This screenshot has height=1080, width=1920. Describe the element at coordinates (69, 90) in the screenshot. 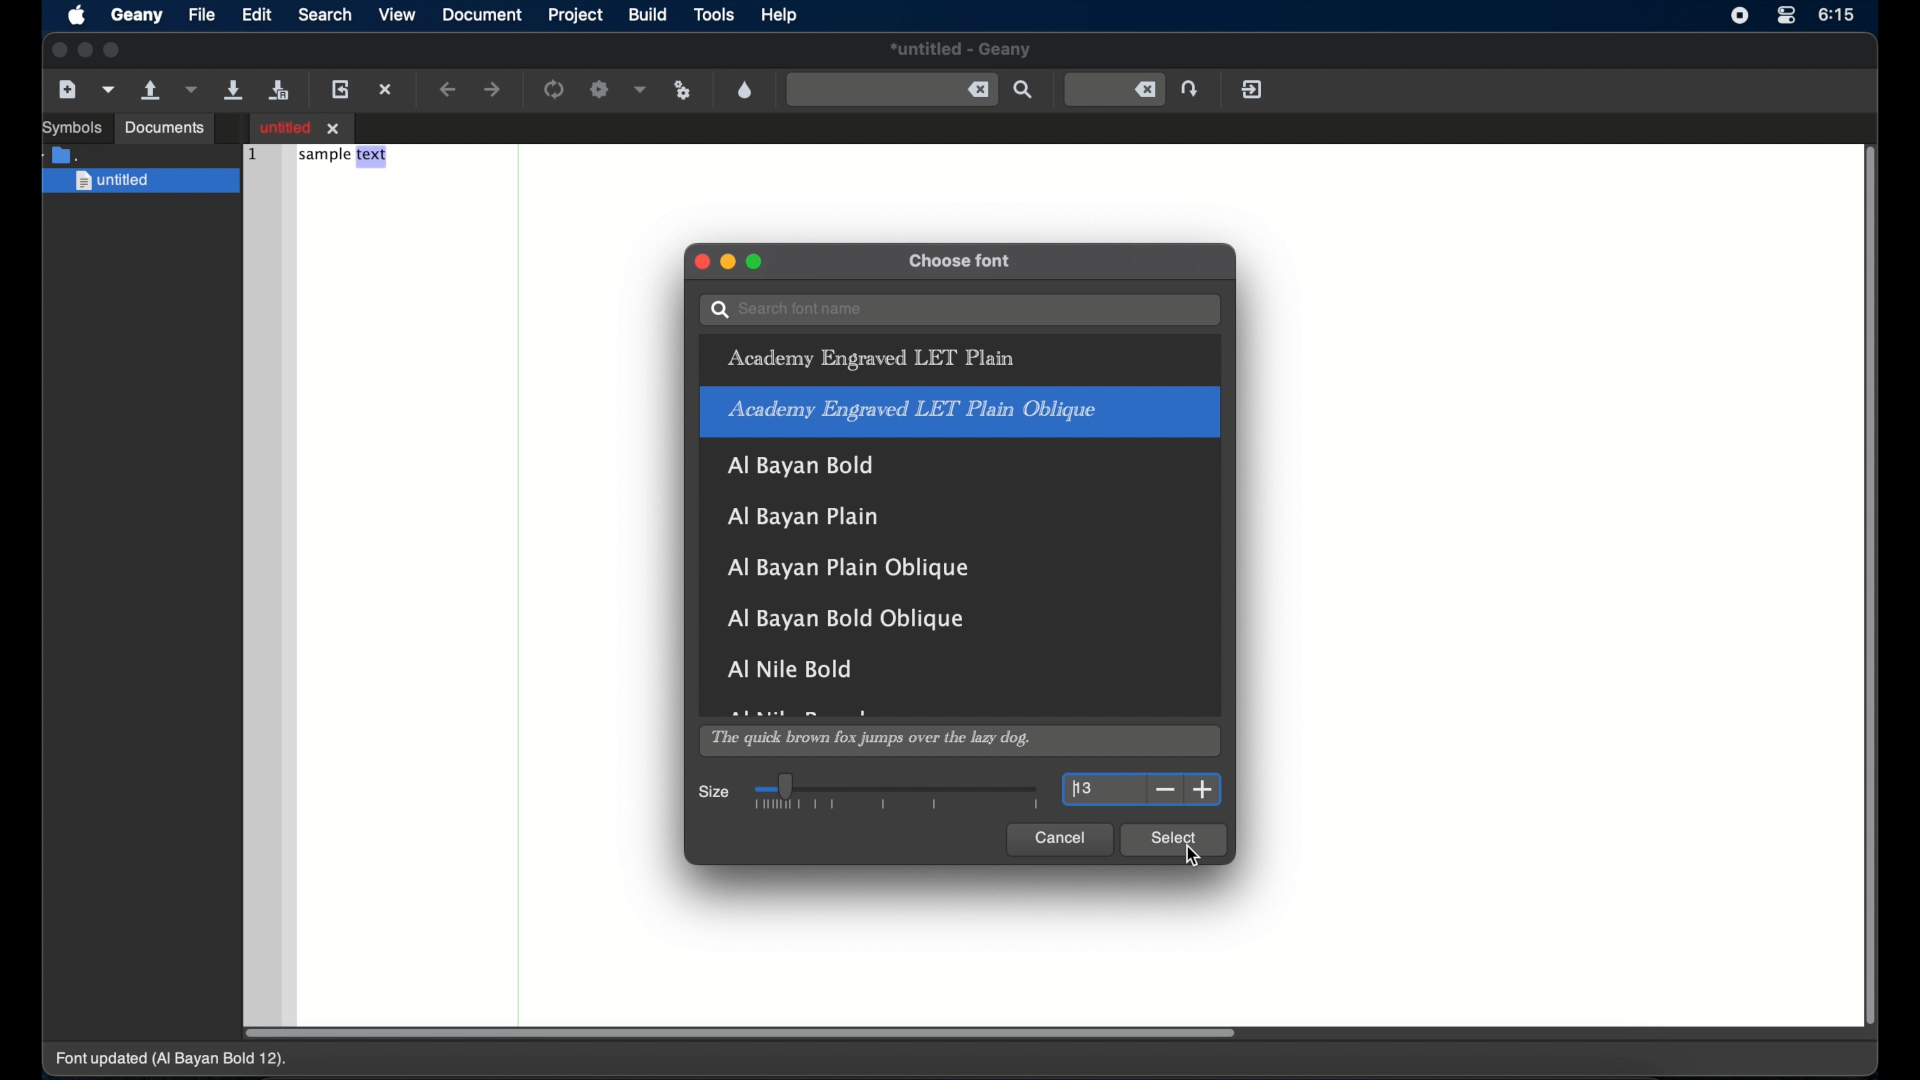

I see `create a new file` at that location.